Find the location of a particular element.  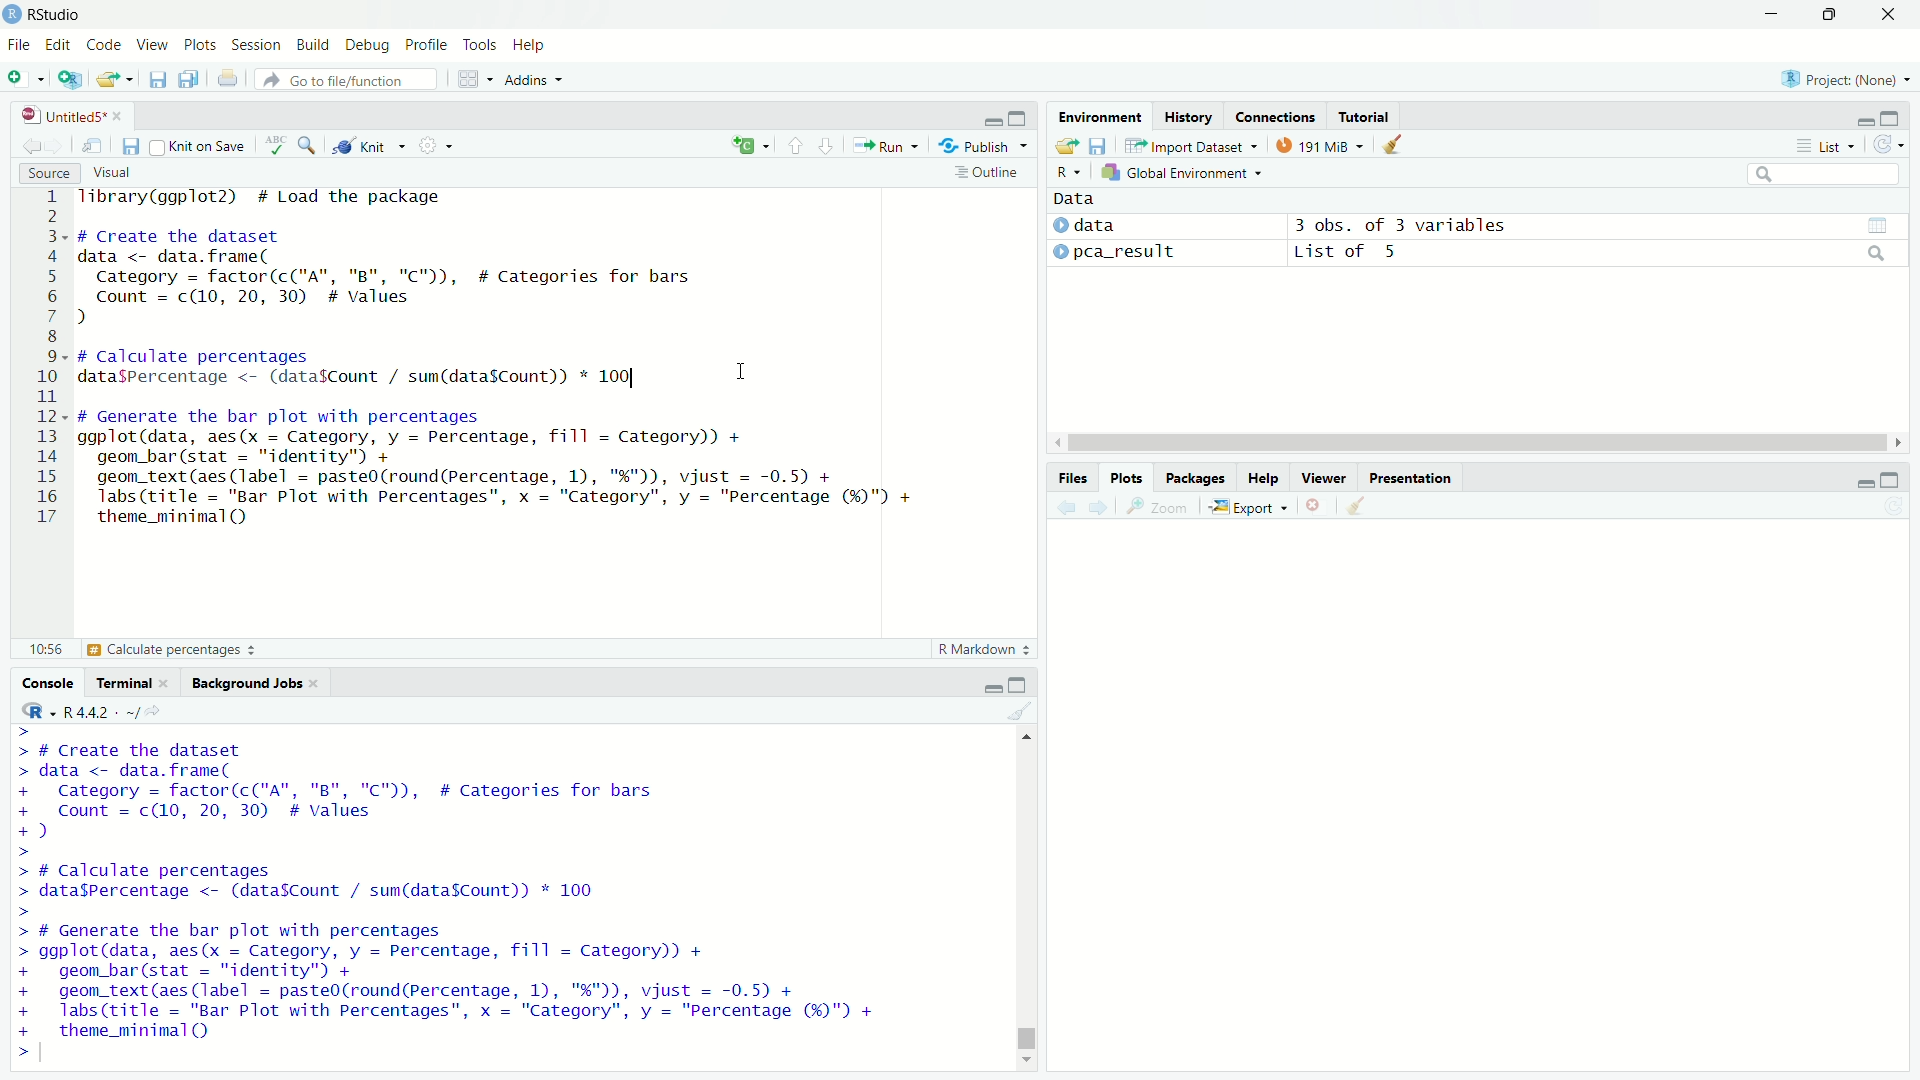

console is located at coordinates (46, 682).